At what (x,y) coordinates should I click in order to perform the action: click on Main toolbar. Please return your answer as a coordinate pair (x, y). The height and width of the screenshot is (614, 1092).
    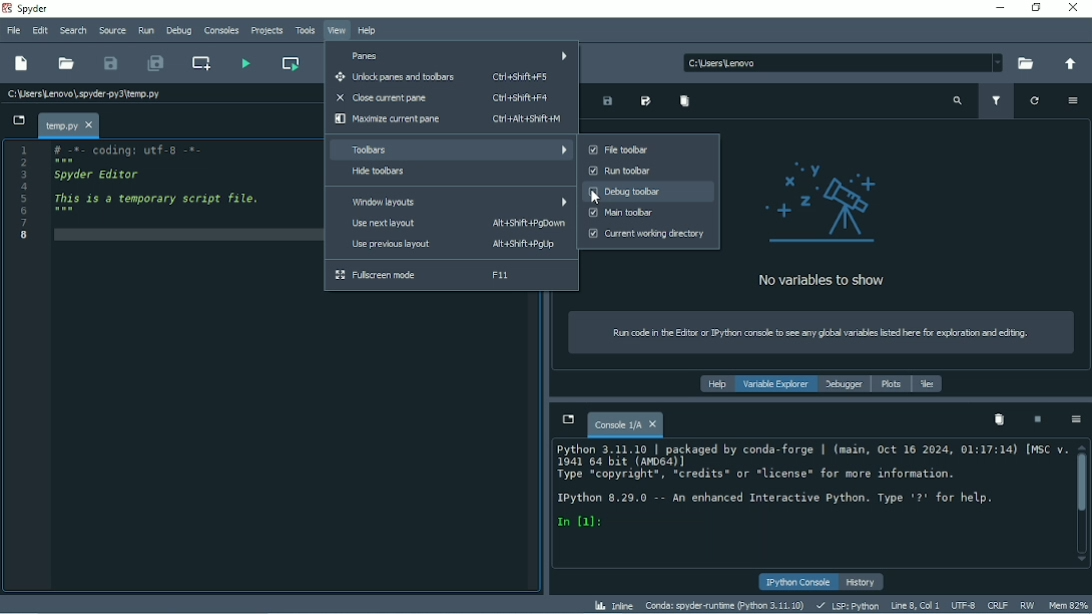
    Looking at the image, I should click on (647, 212).